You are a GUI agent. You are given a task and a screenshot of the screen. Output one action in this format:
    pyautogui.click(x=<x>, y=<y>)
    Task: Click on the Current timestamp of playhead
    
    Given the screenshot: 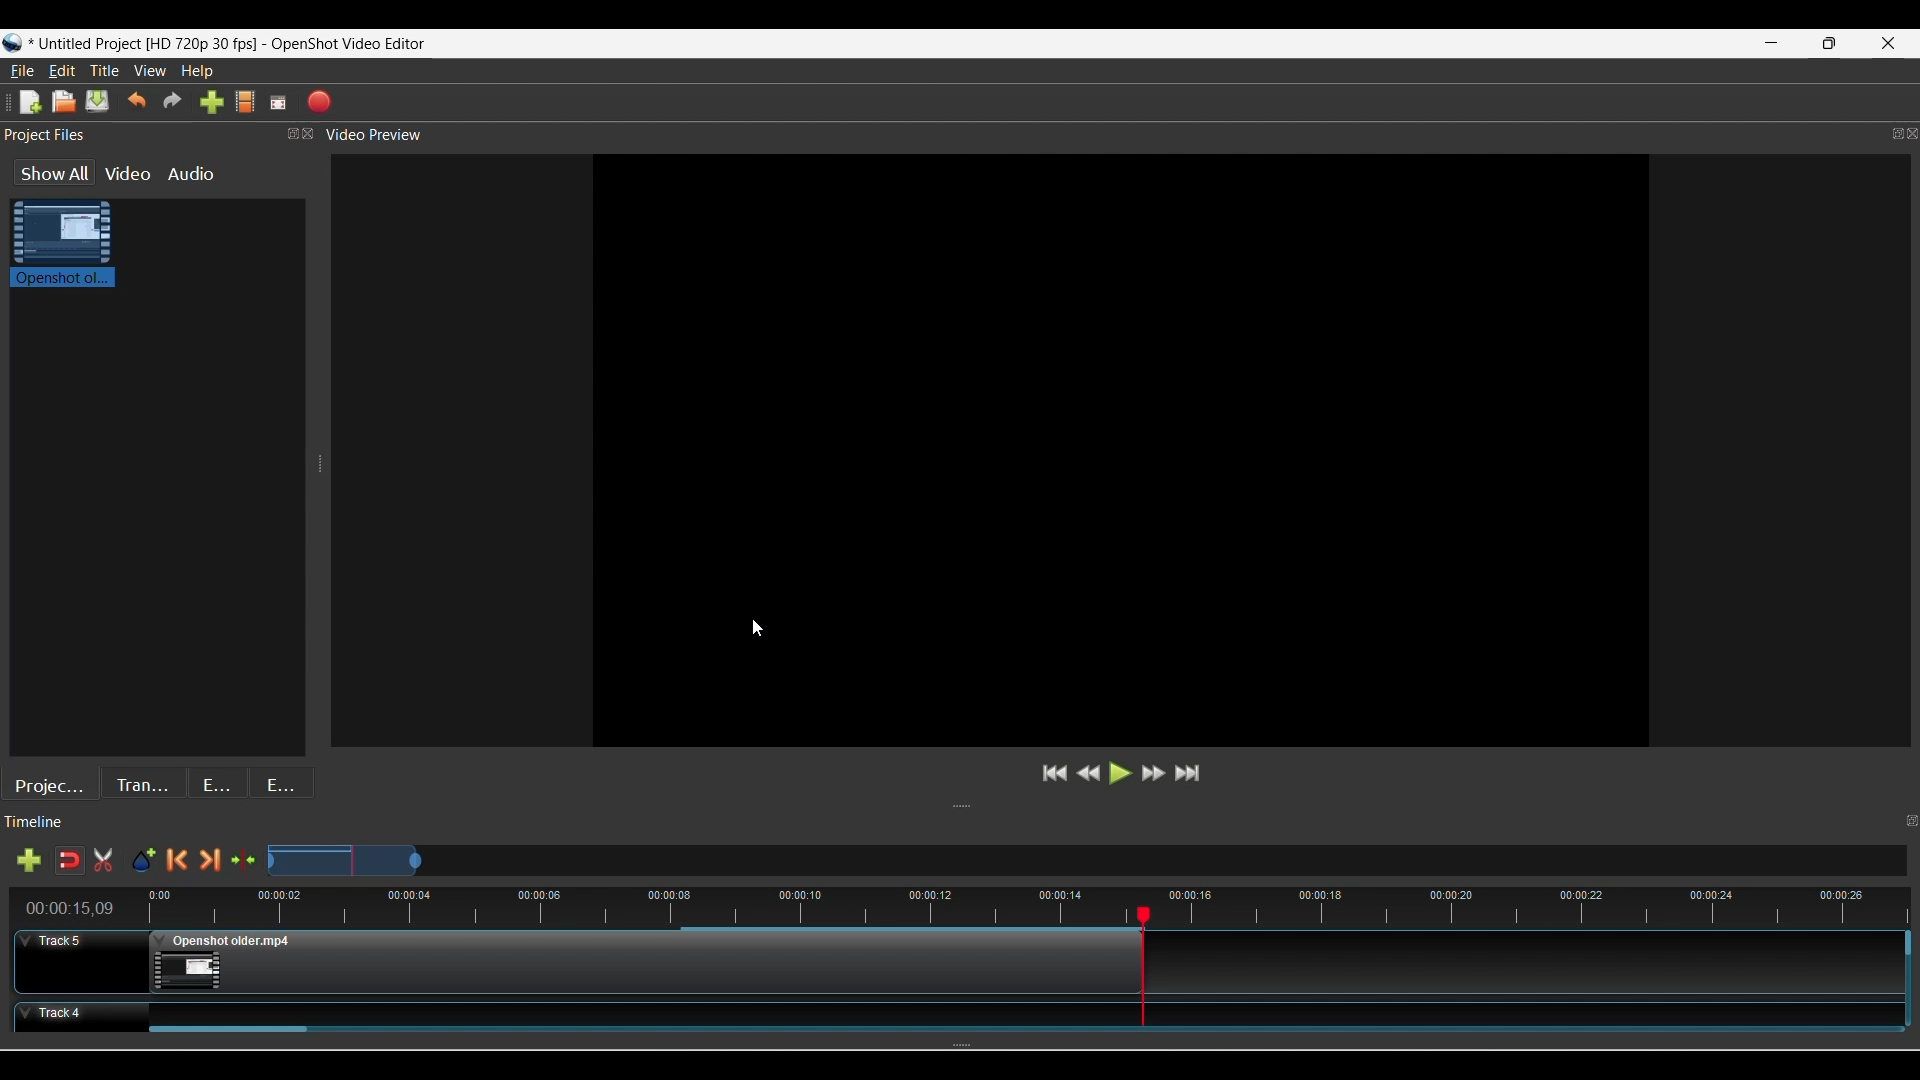 What is the action you would take?
    pyautogui.click(x=71, y=908)
    